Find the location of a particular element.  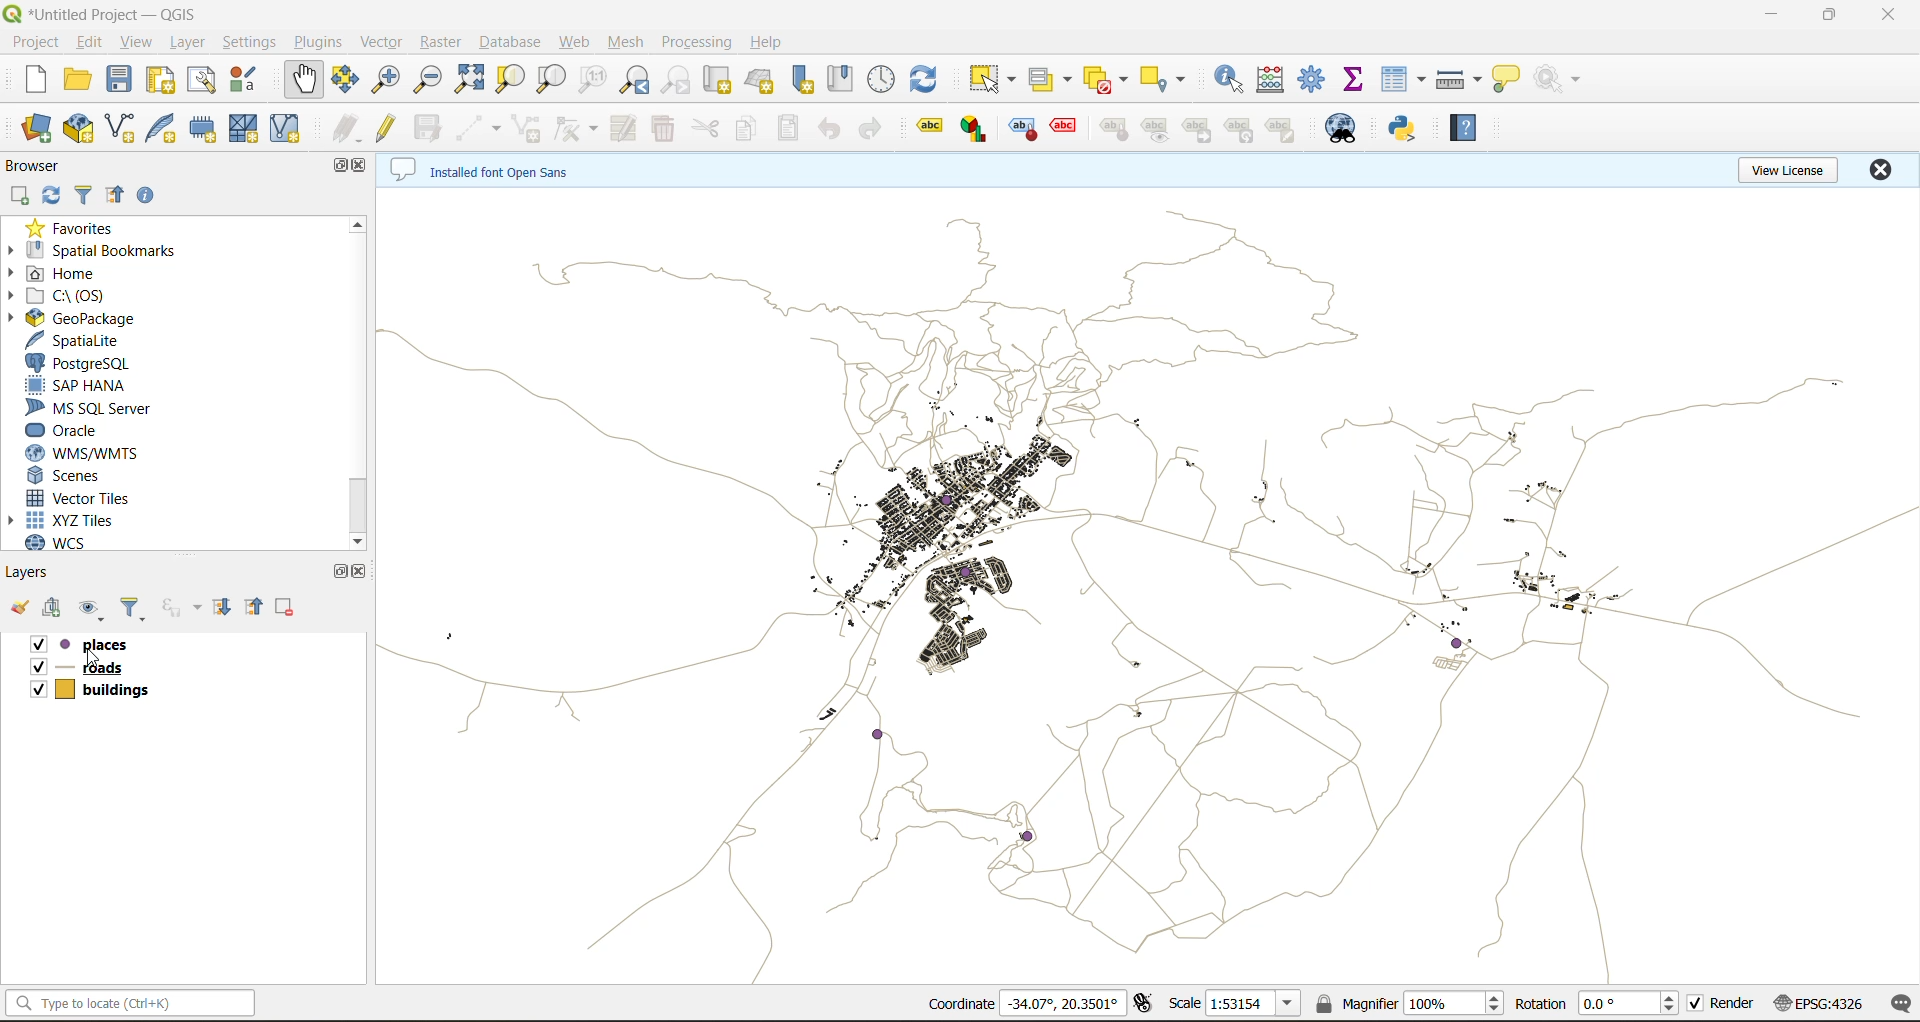

show layout is located at coordinates (203, 80).